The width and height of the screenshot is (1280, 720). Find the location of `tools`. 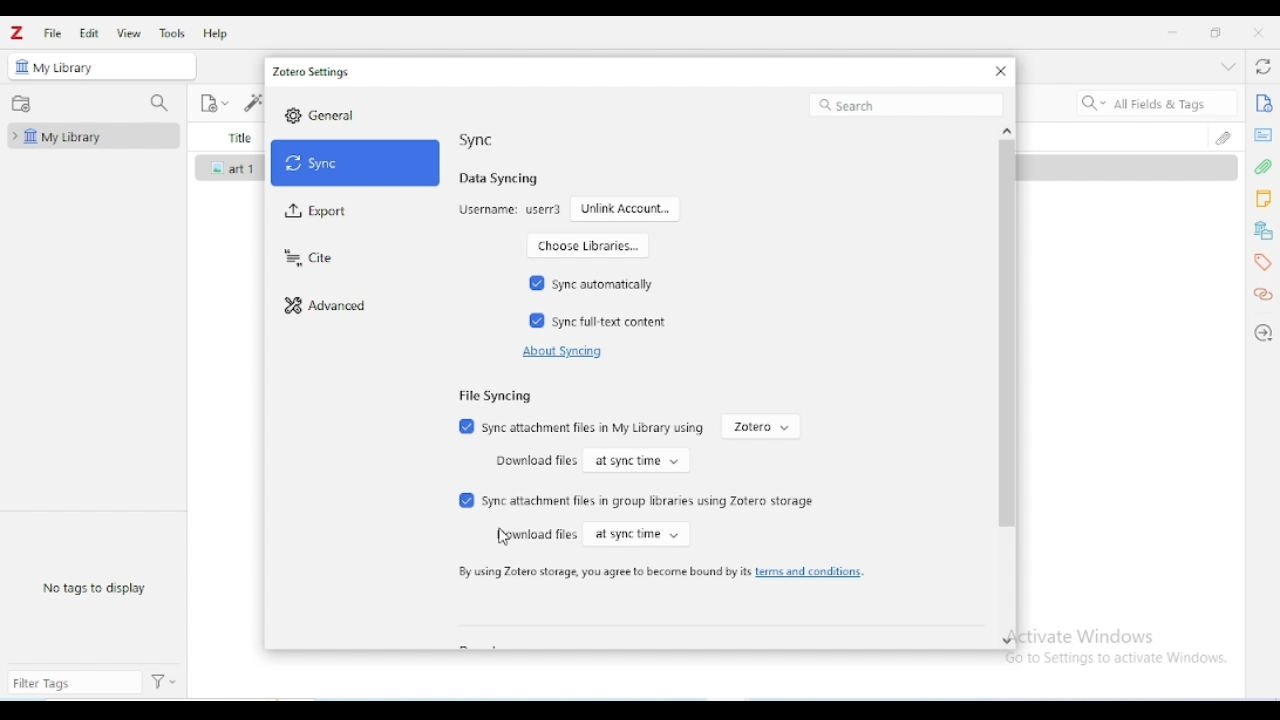

tools is located at coordinates (171, 33).